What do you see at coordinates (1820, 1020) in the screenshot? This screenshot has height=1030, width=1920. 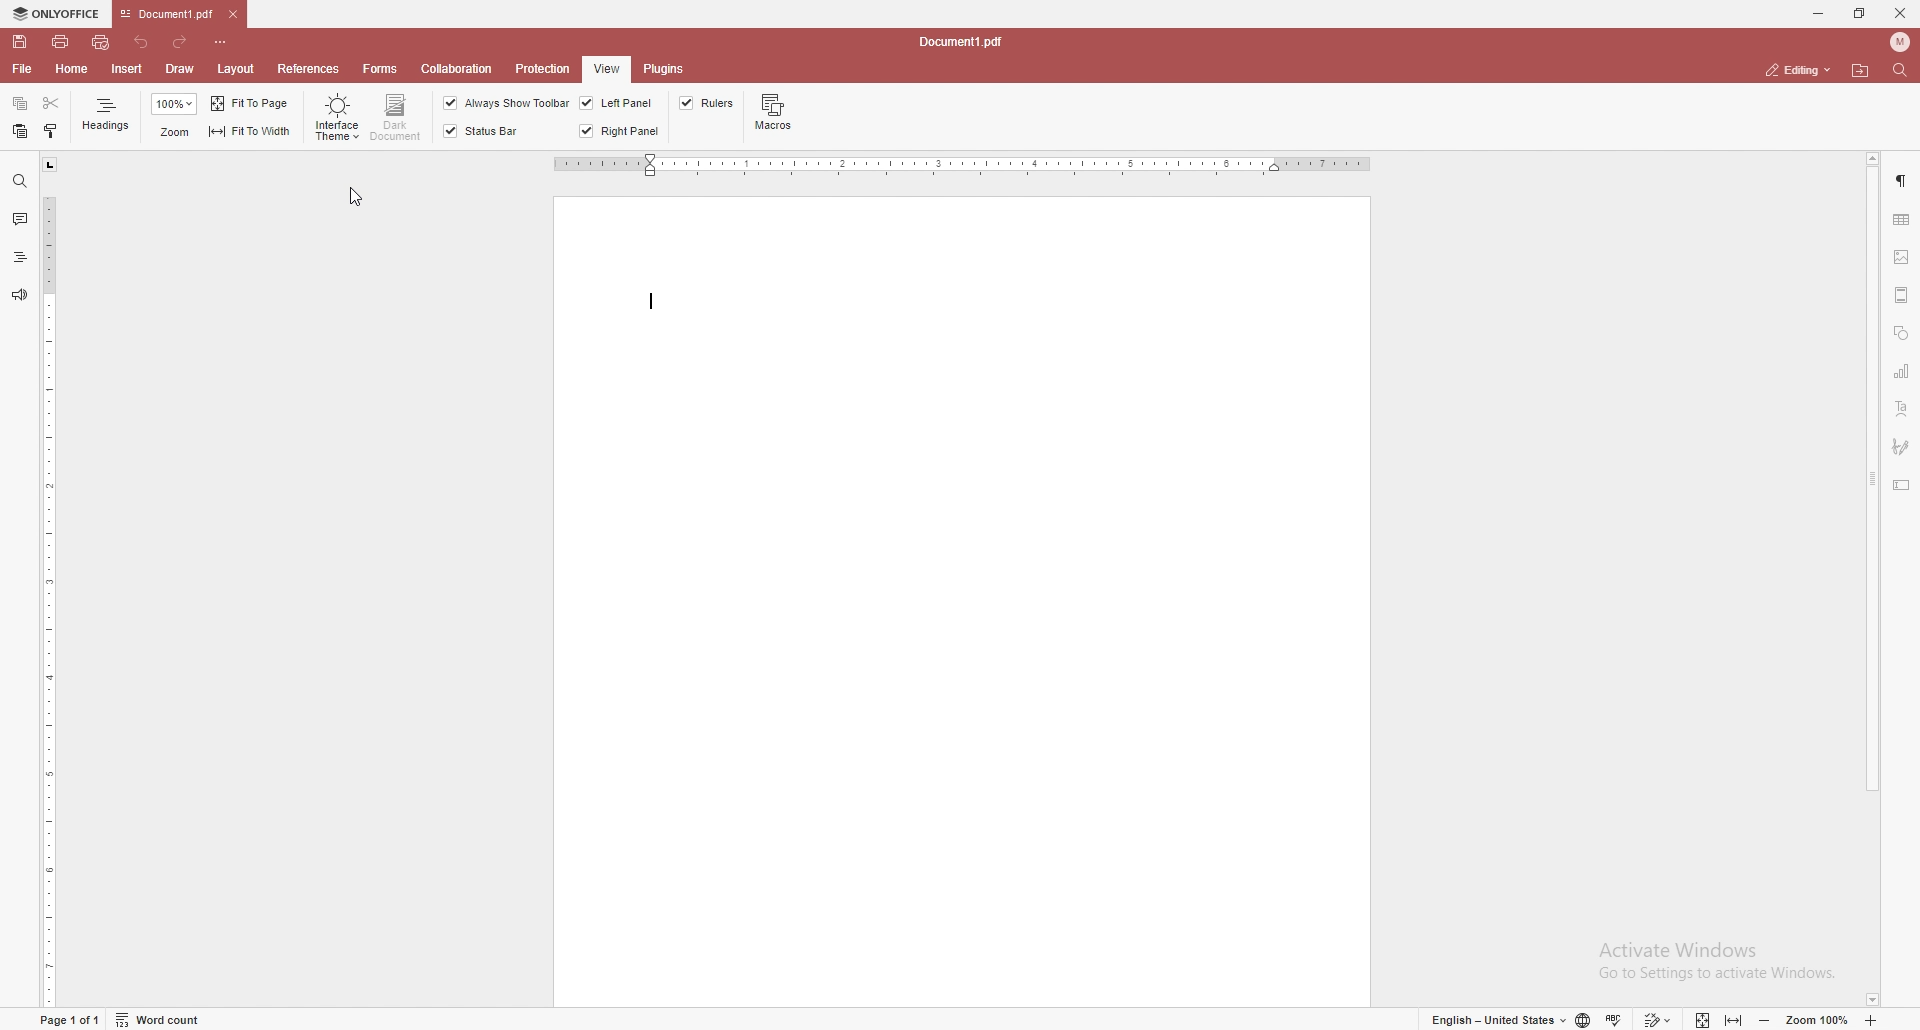 I see `zoom` at bounding box center [1820, 1020].